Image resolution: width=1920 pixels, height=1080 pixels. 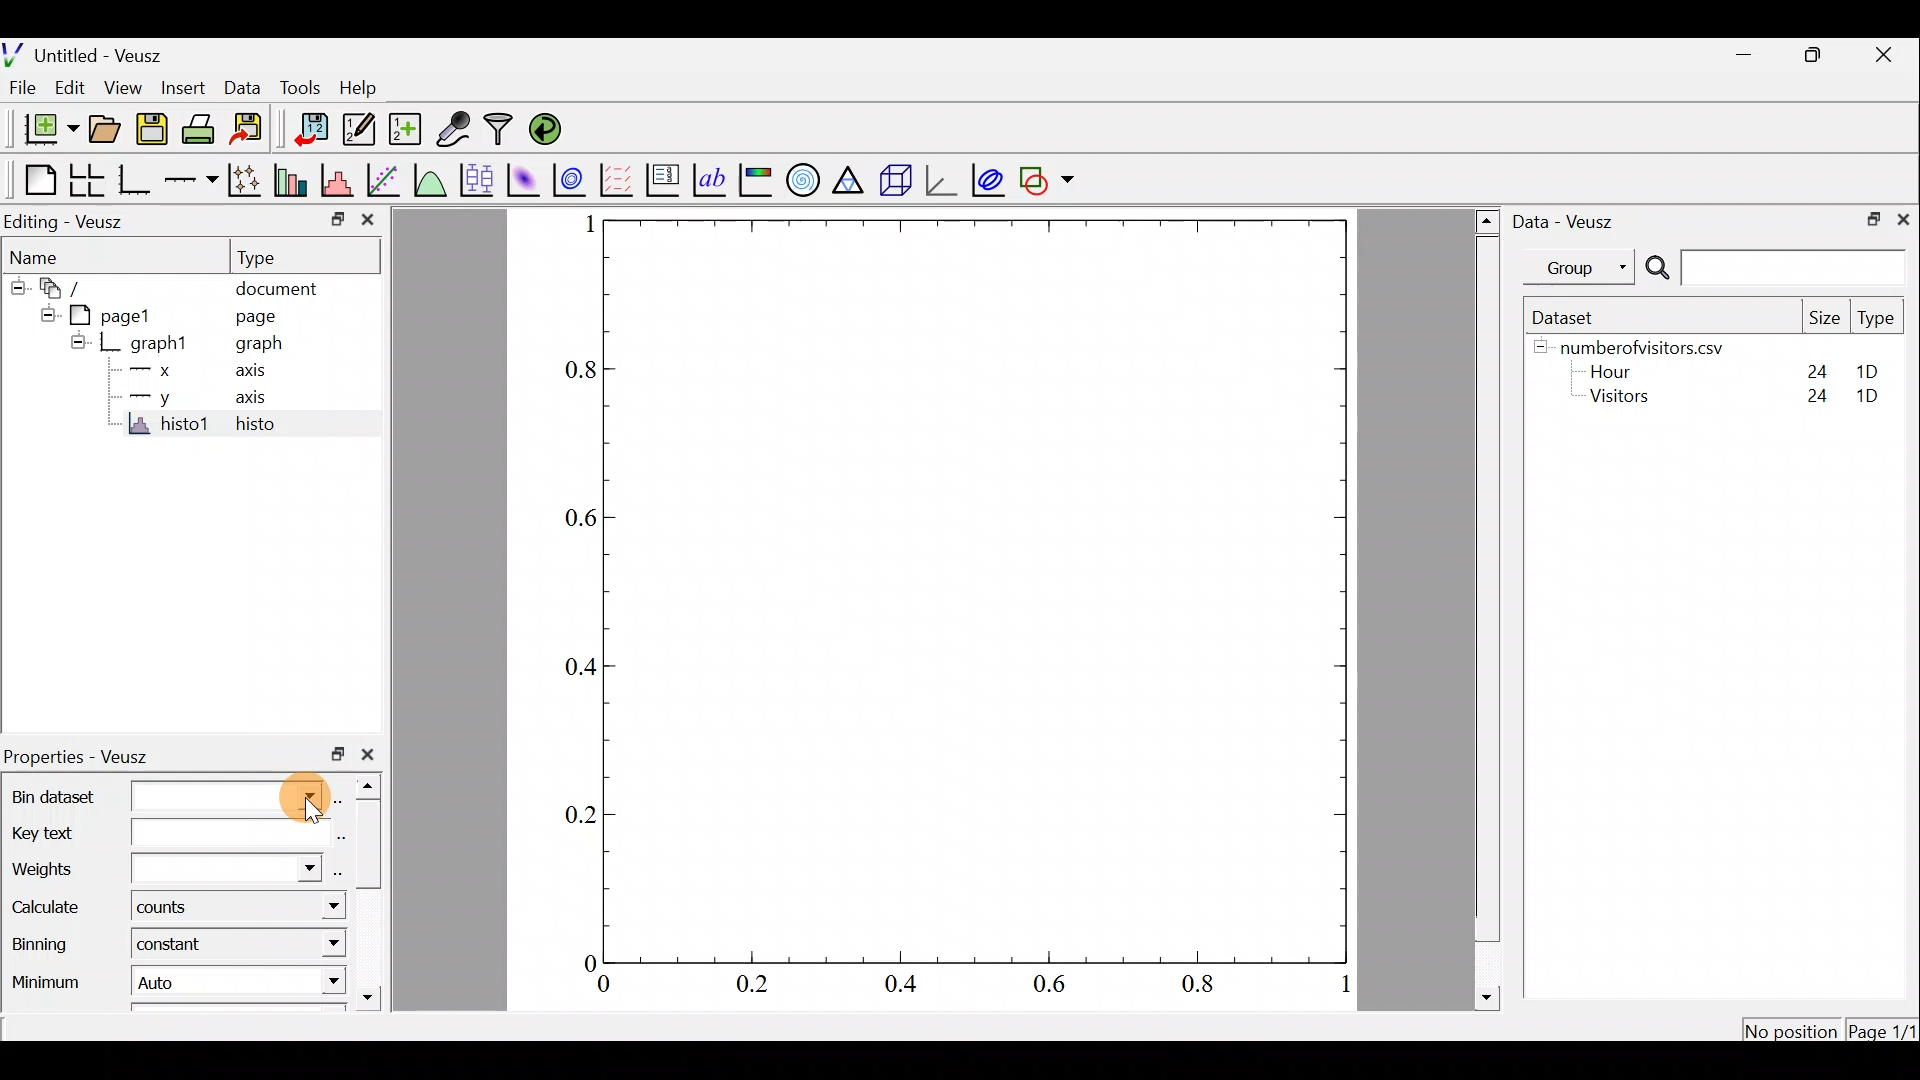 What do you see at coordinates (290, 178) in the screenshot?
I see `plot bar charts` at bounding box center [290, 178].